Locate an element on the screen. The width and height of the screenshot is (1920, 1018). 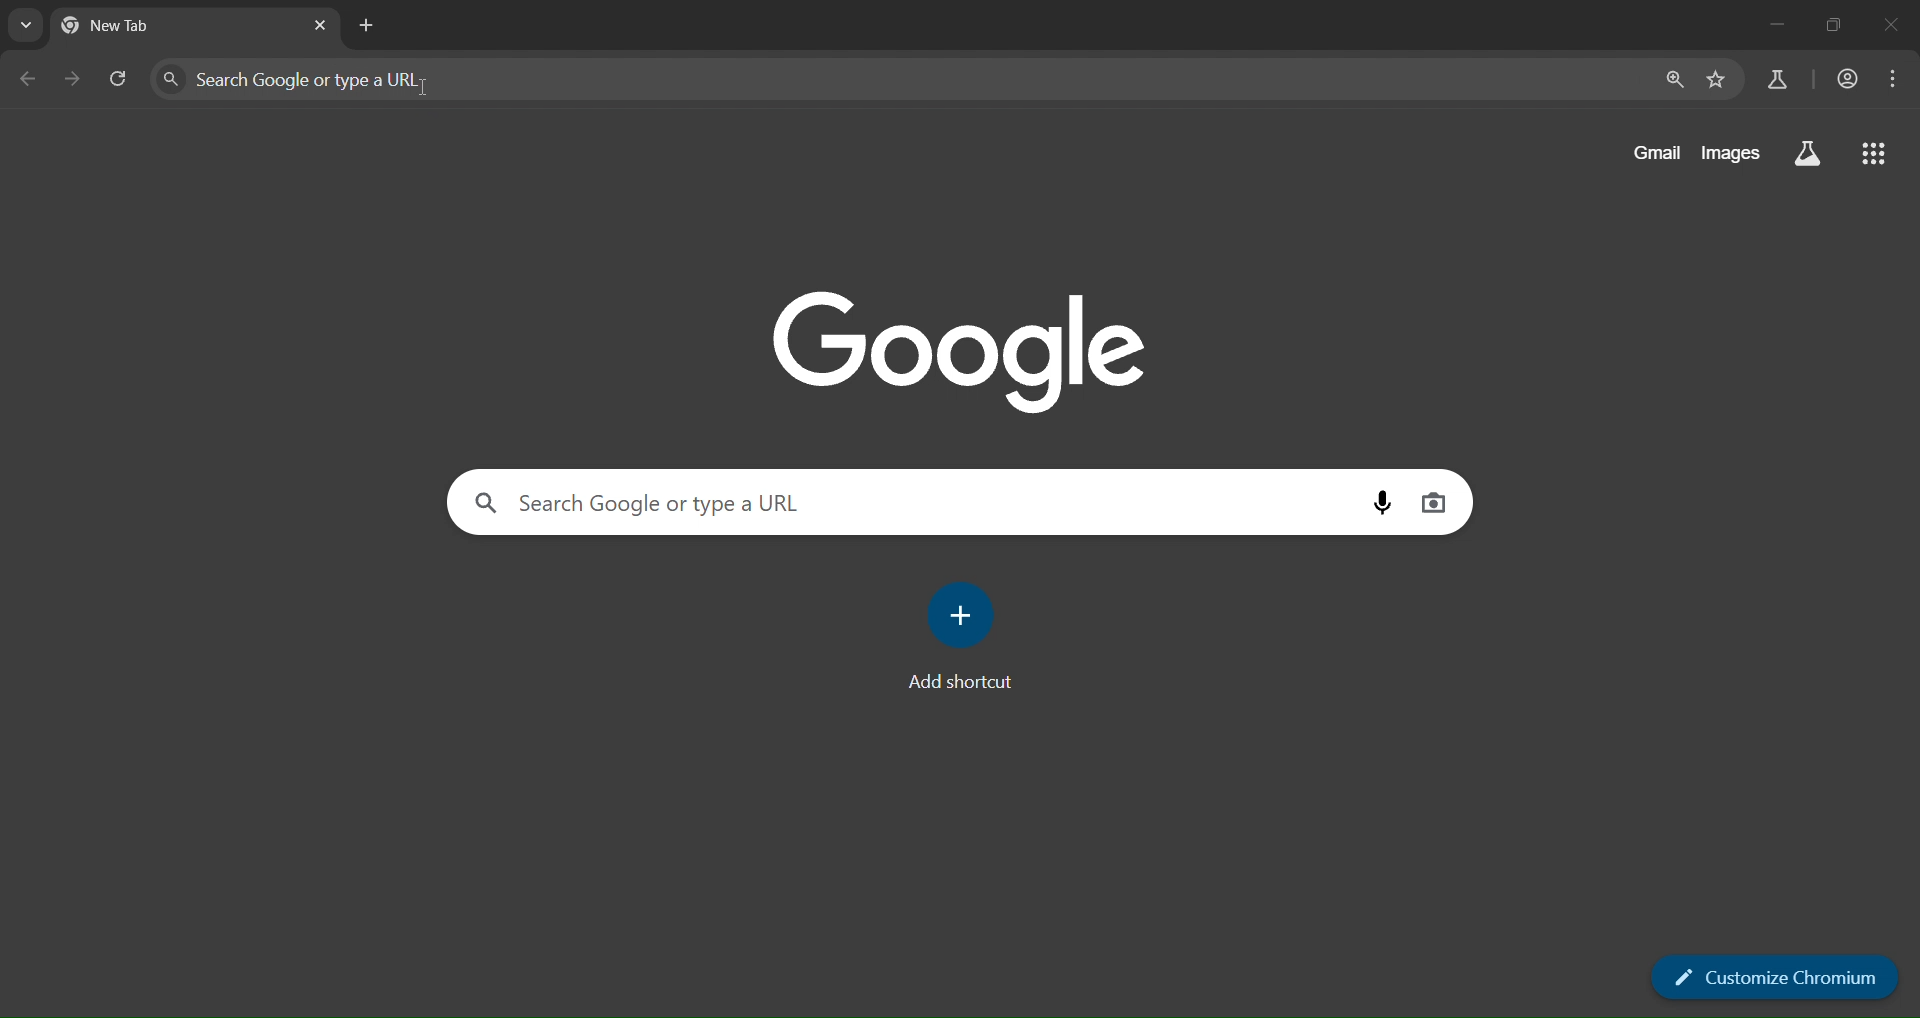
customize chromium is located at coordinates (1772, 977).